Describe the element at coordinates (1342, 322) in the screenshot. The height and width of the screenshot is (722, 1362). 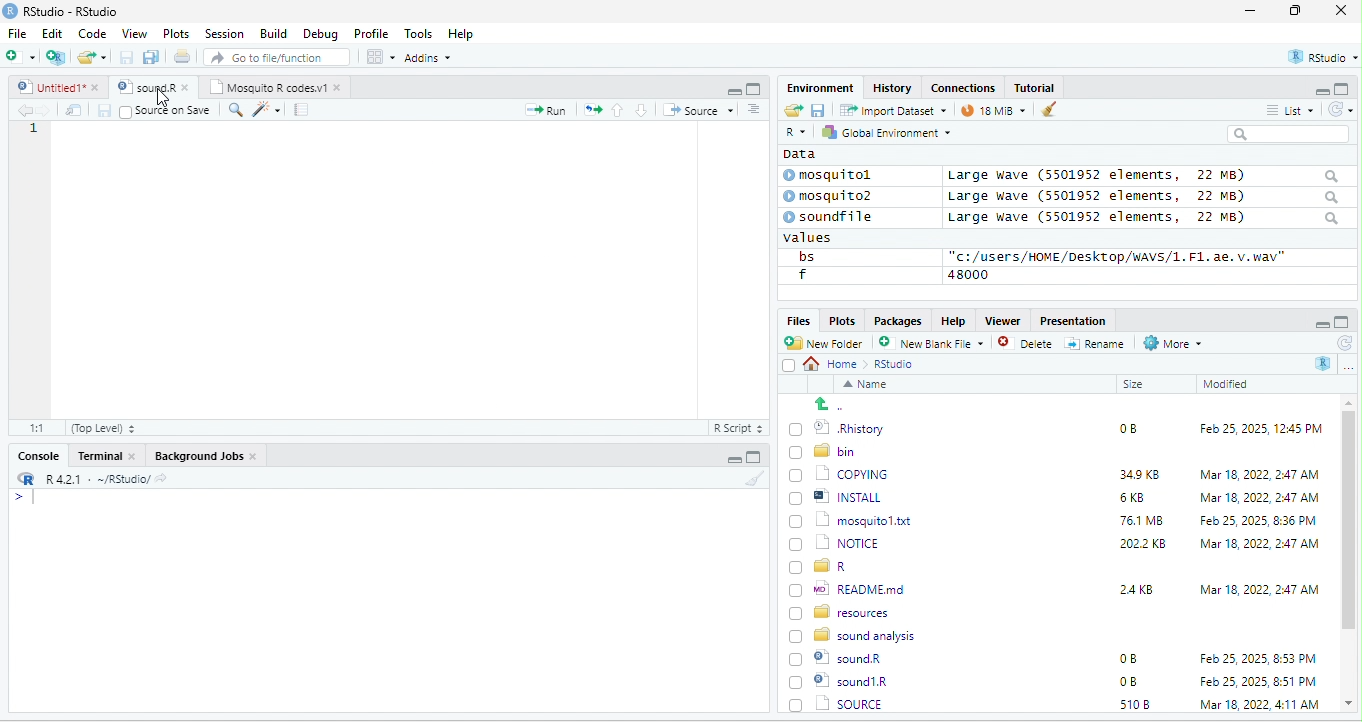
I see `maximize` at that location.